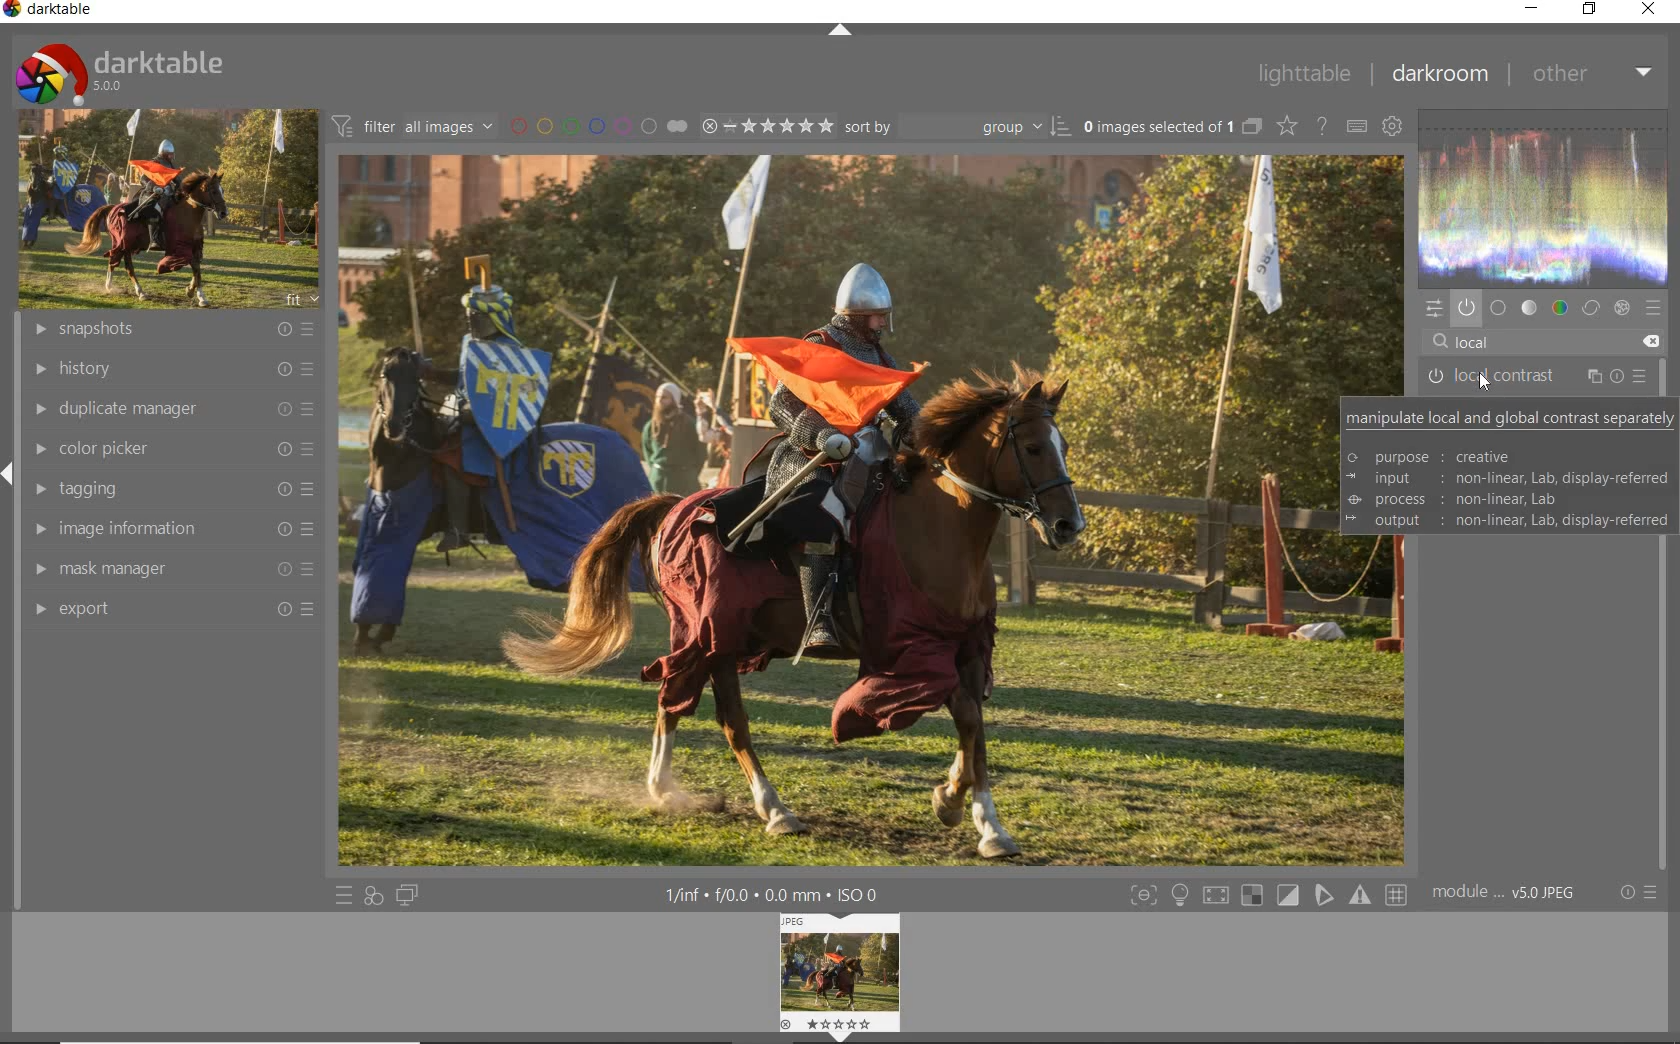  Describe the element at coordinates (169, 570) in the screenshot. I see `mask manager` at that location.